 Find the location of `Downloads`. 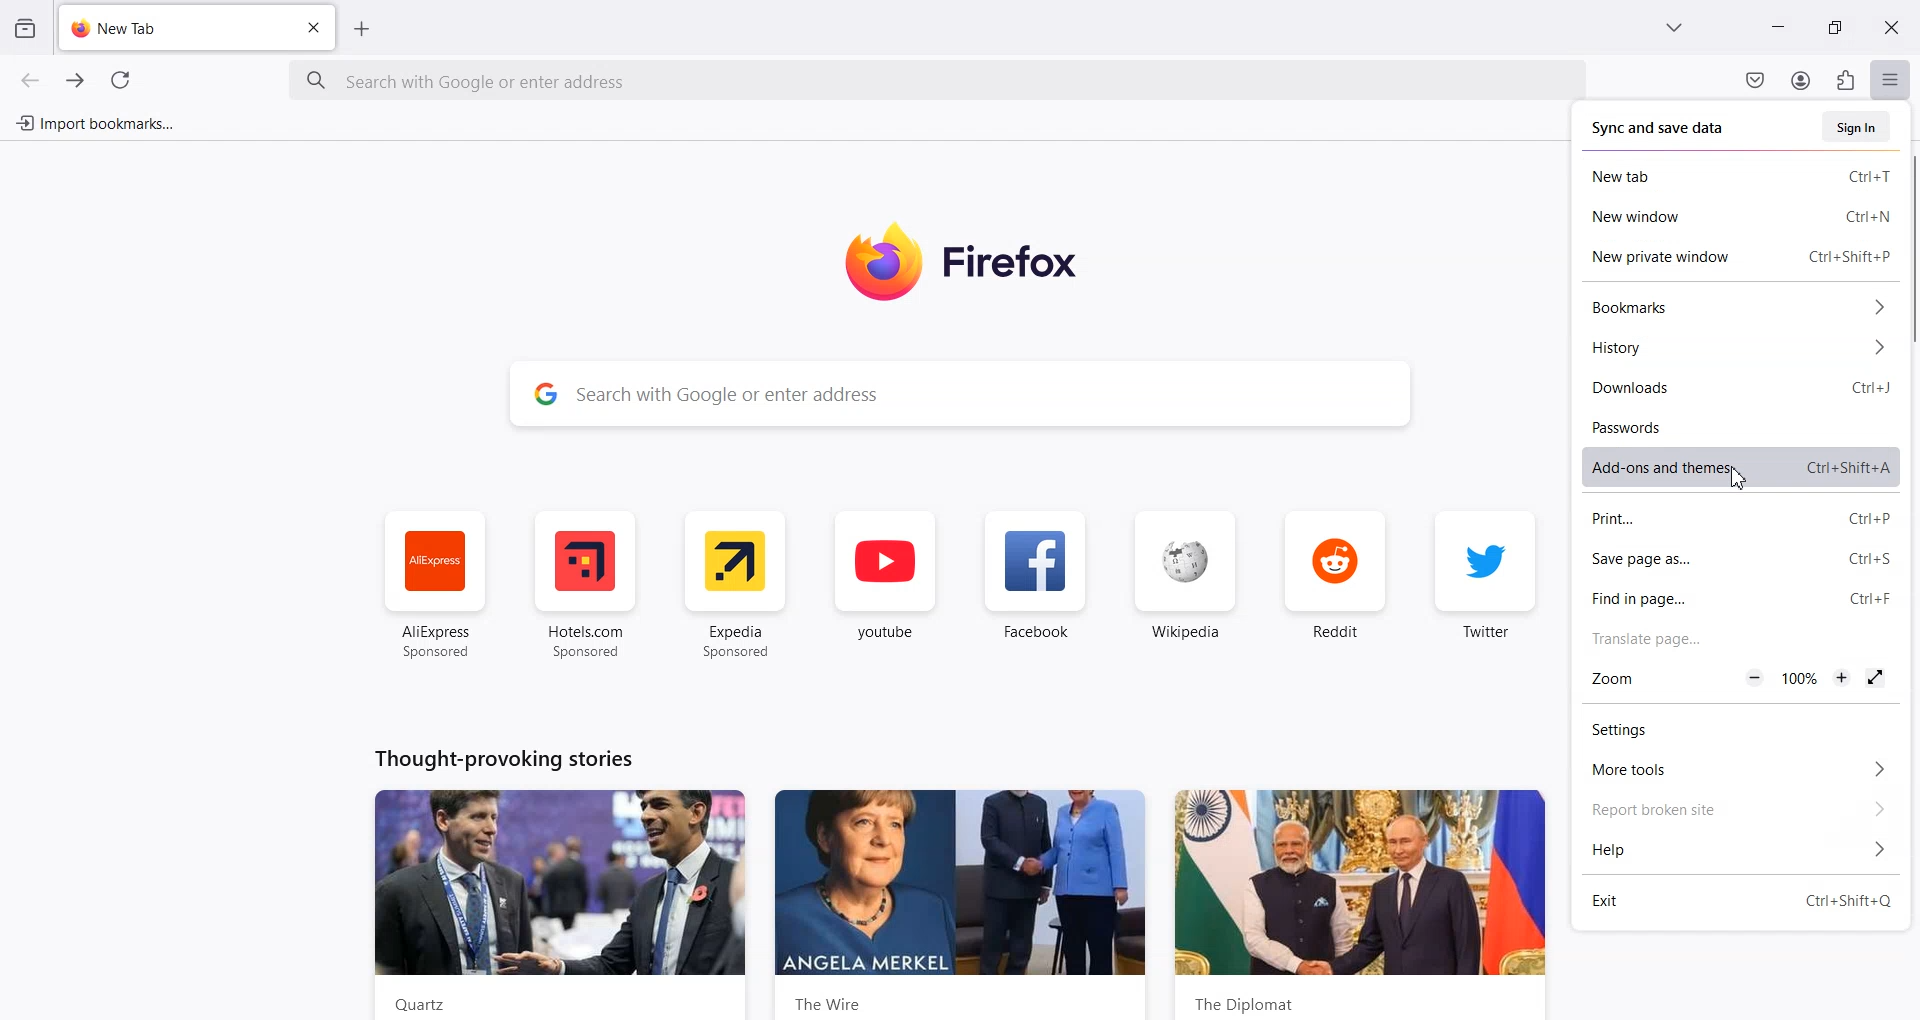

Downloads is located at coordinates (1734, 387).